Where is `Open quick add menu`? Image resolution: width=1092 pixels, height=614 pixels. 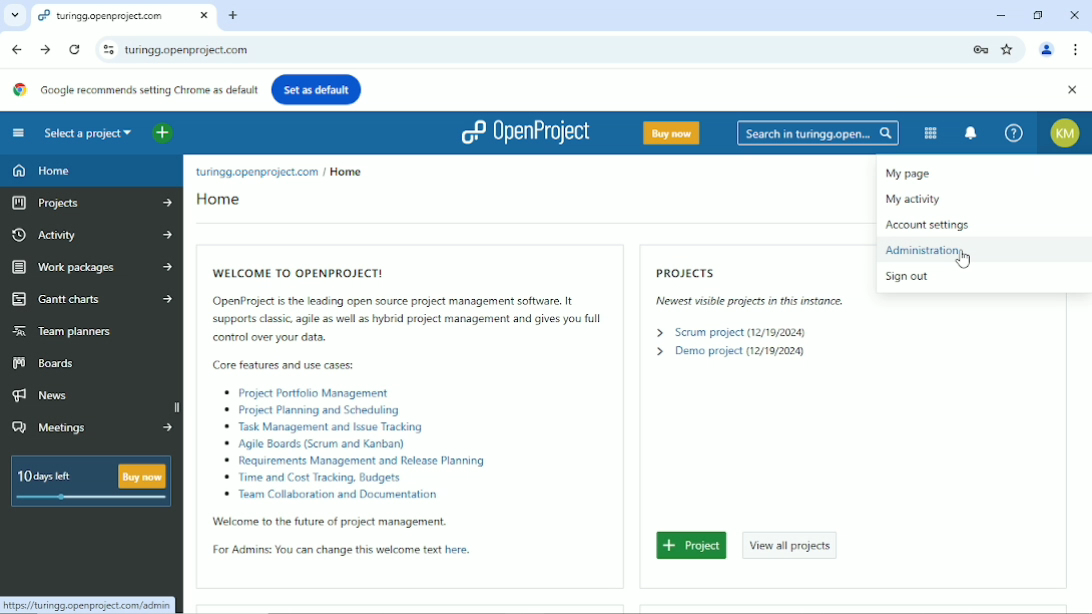 Open quick add menu is located at coordinates (162, 134).